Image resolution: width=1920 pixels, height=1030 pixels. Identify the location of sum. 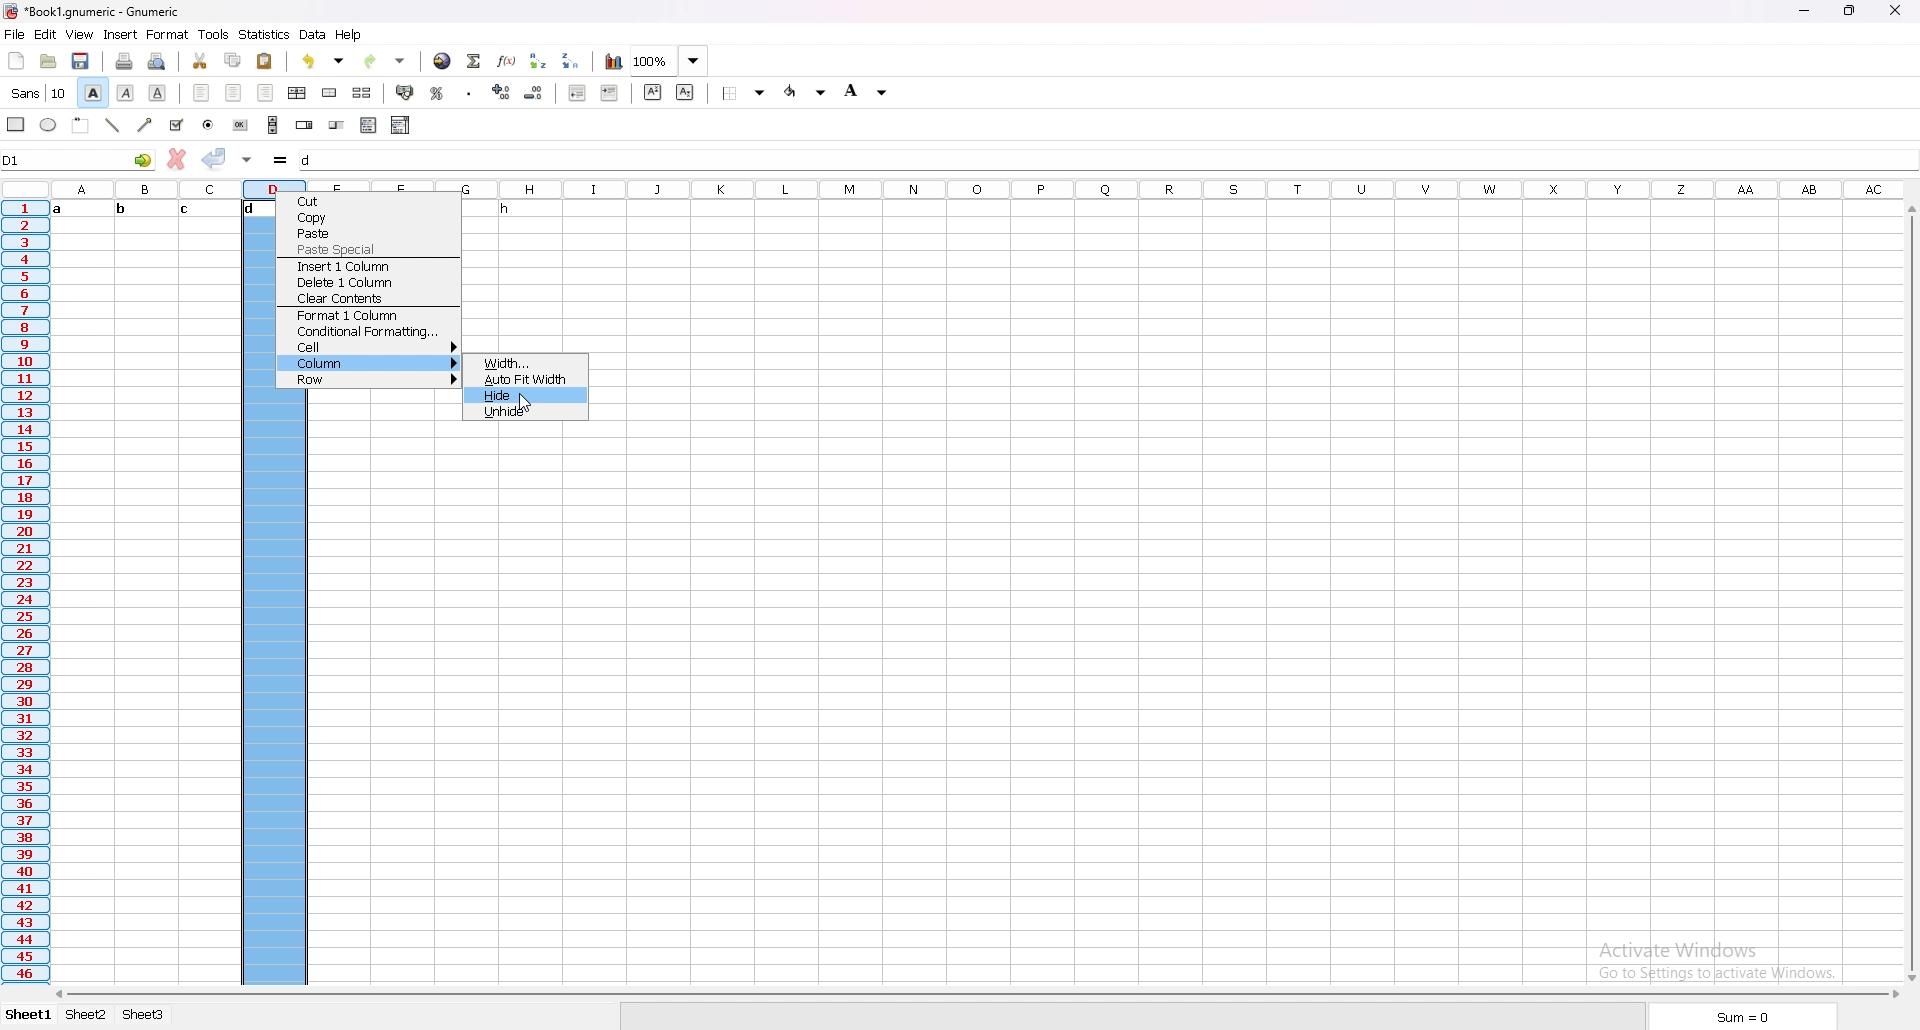
(1746, 1013).